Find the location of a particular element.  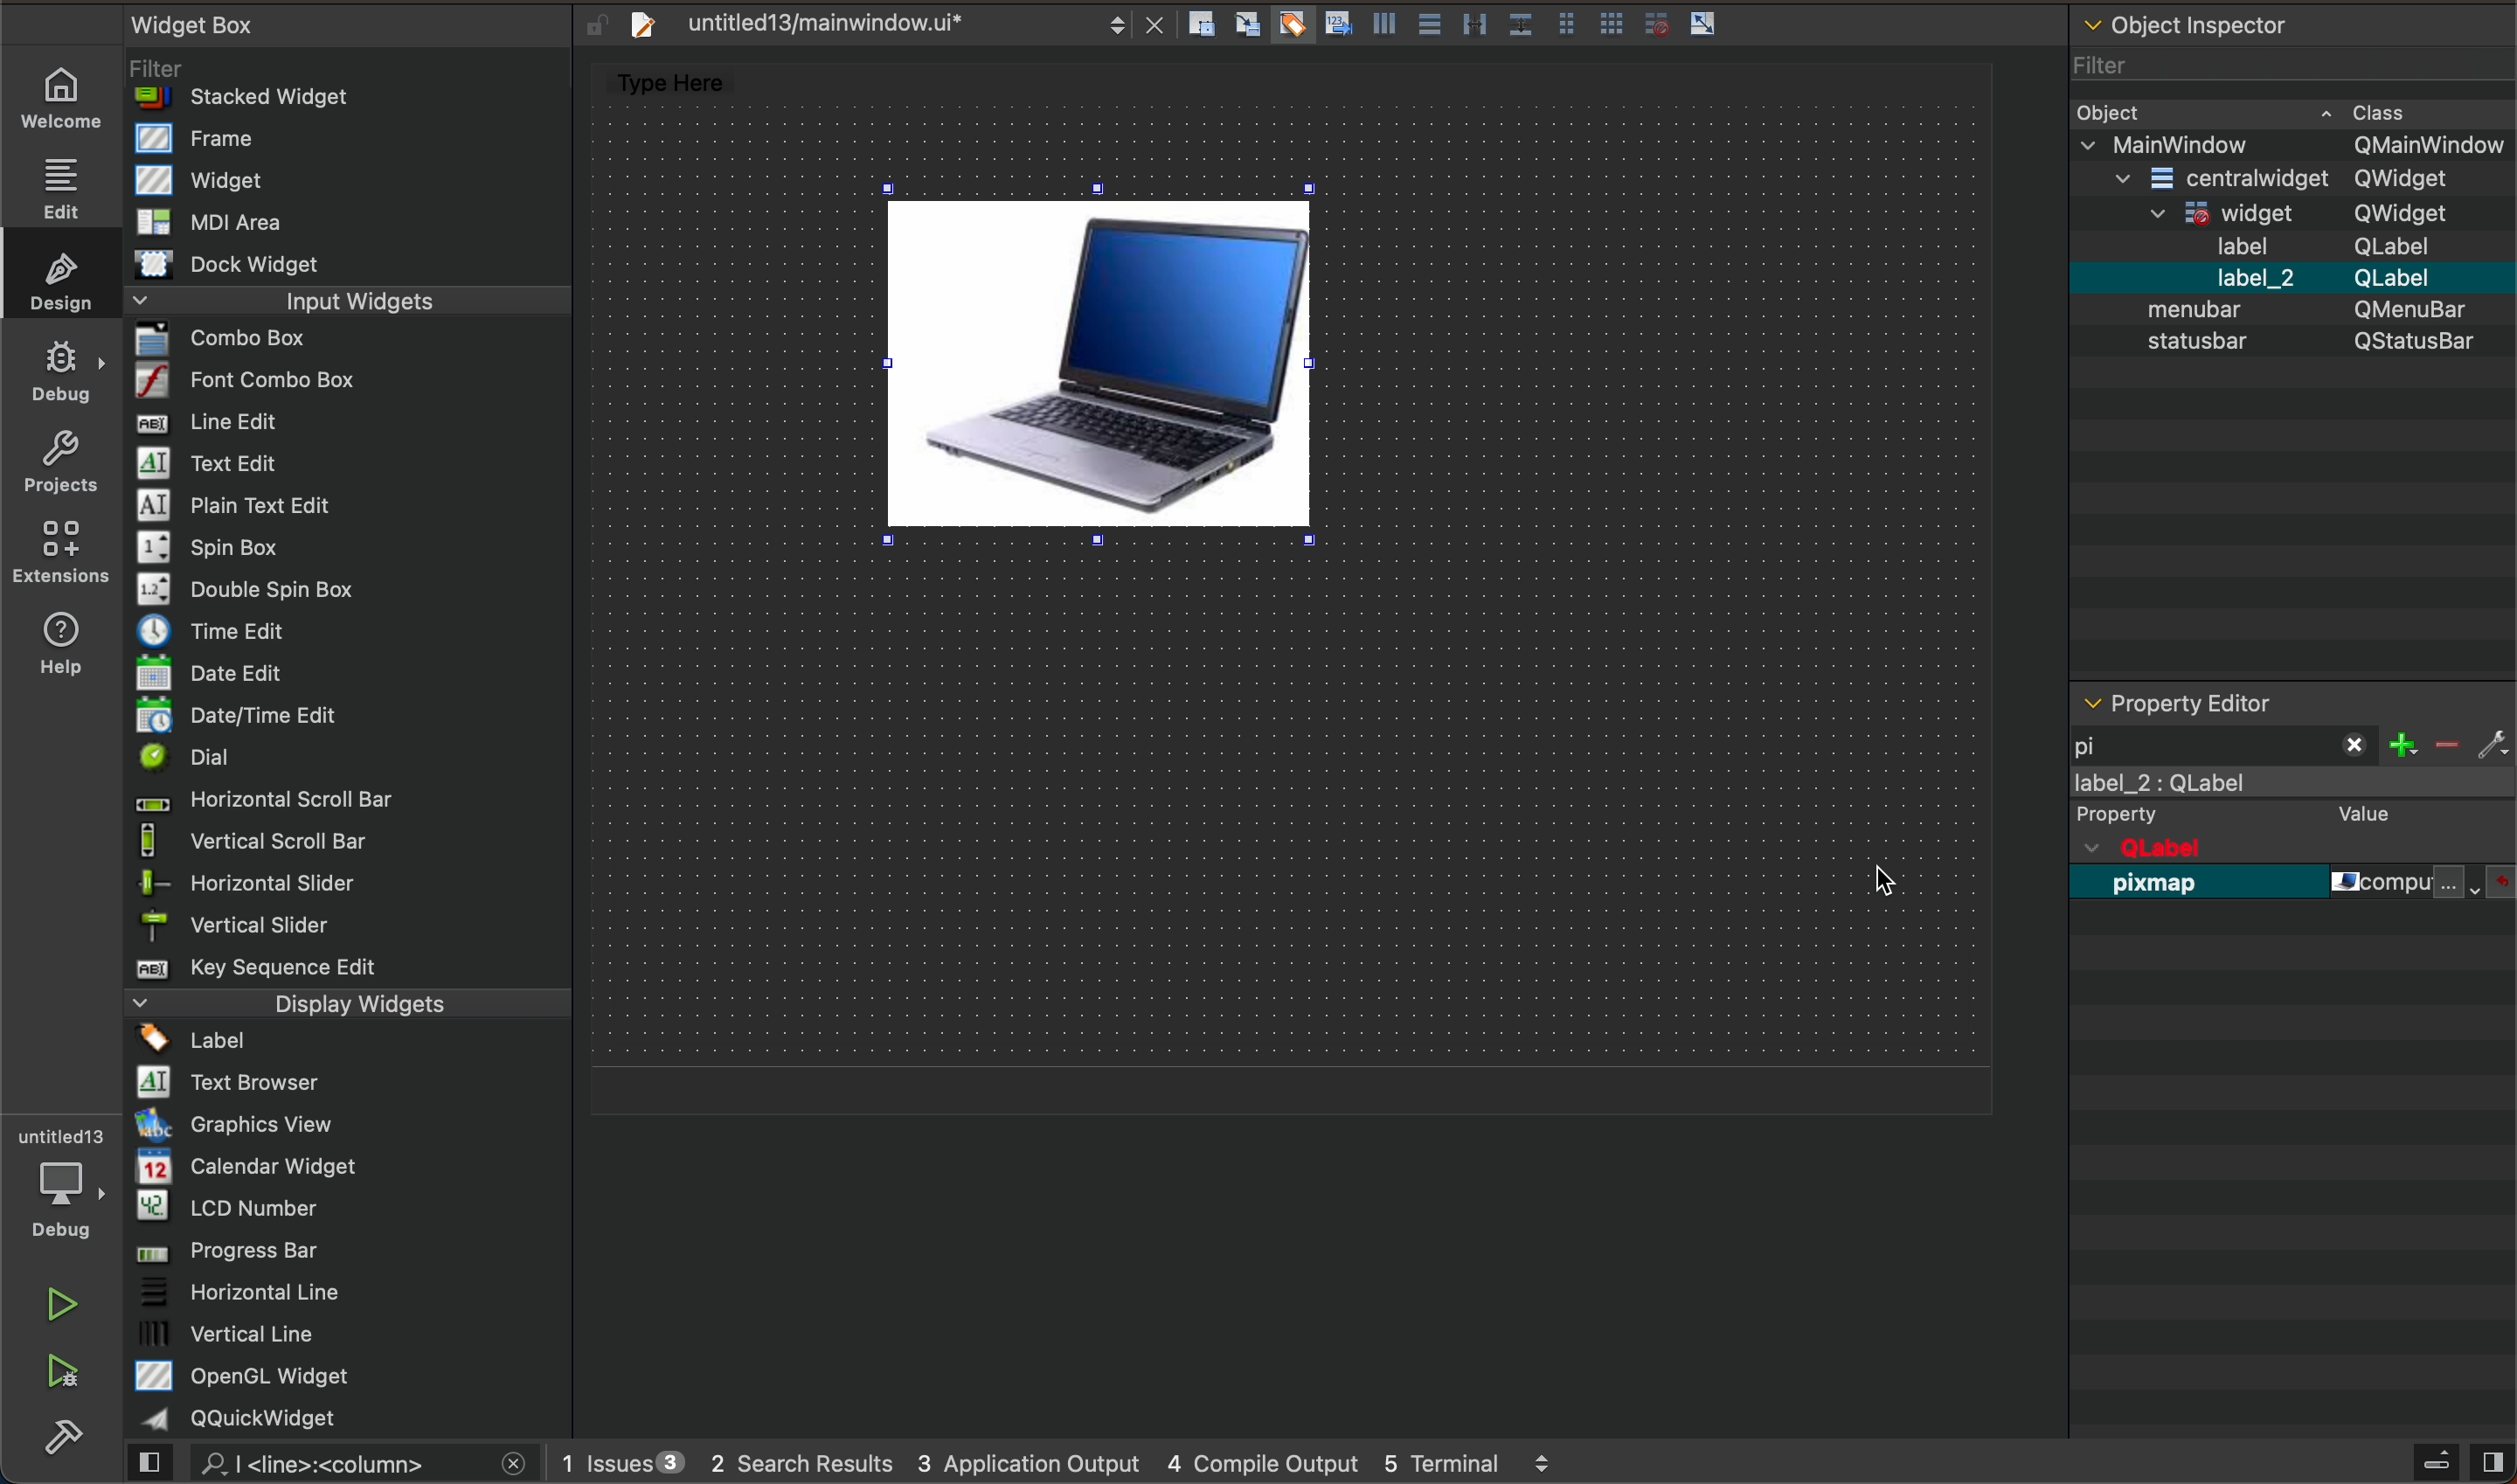

search is located at coordinates (340, 1464).